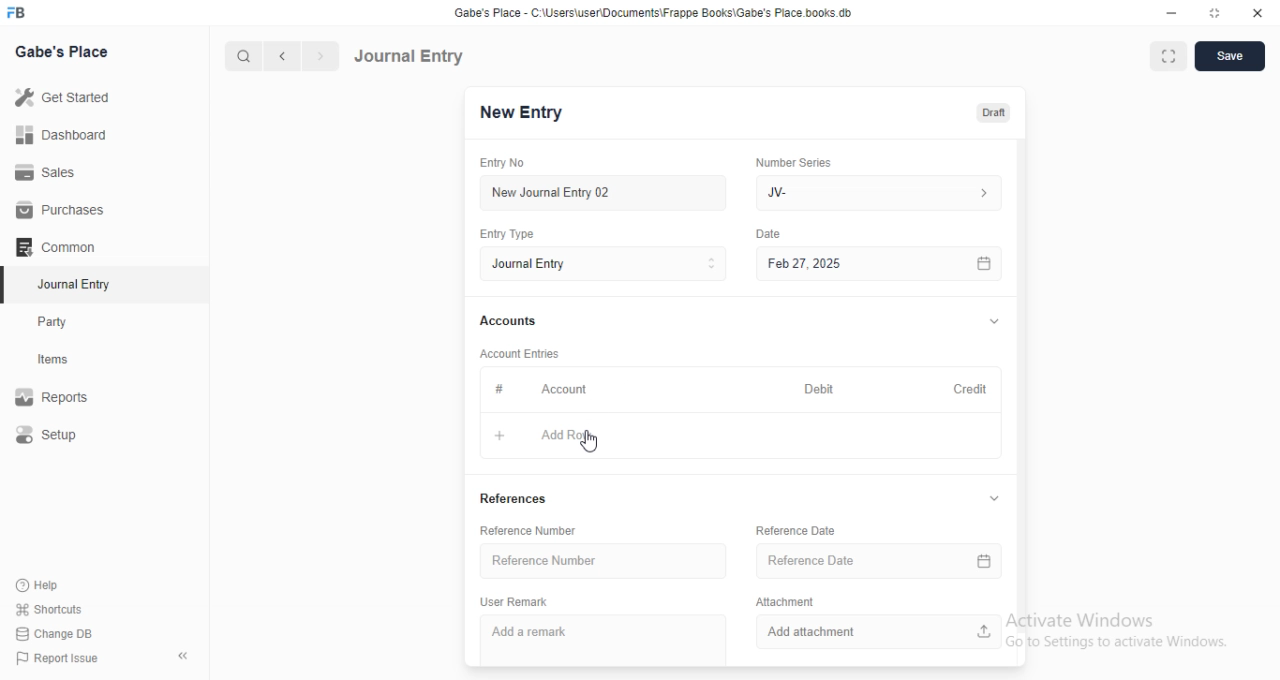  Describe the element at coordinates (49, 174) in the screenshot. I see `Sales` at that location.